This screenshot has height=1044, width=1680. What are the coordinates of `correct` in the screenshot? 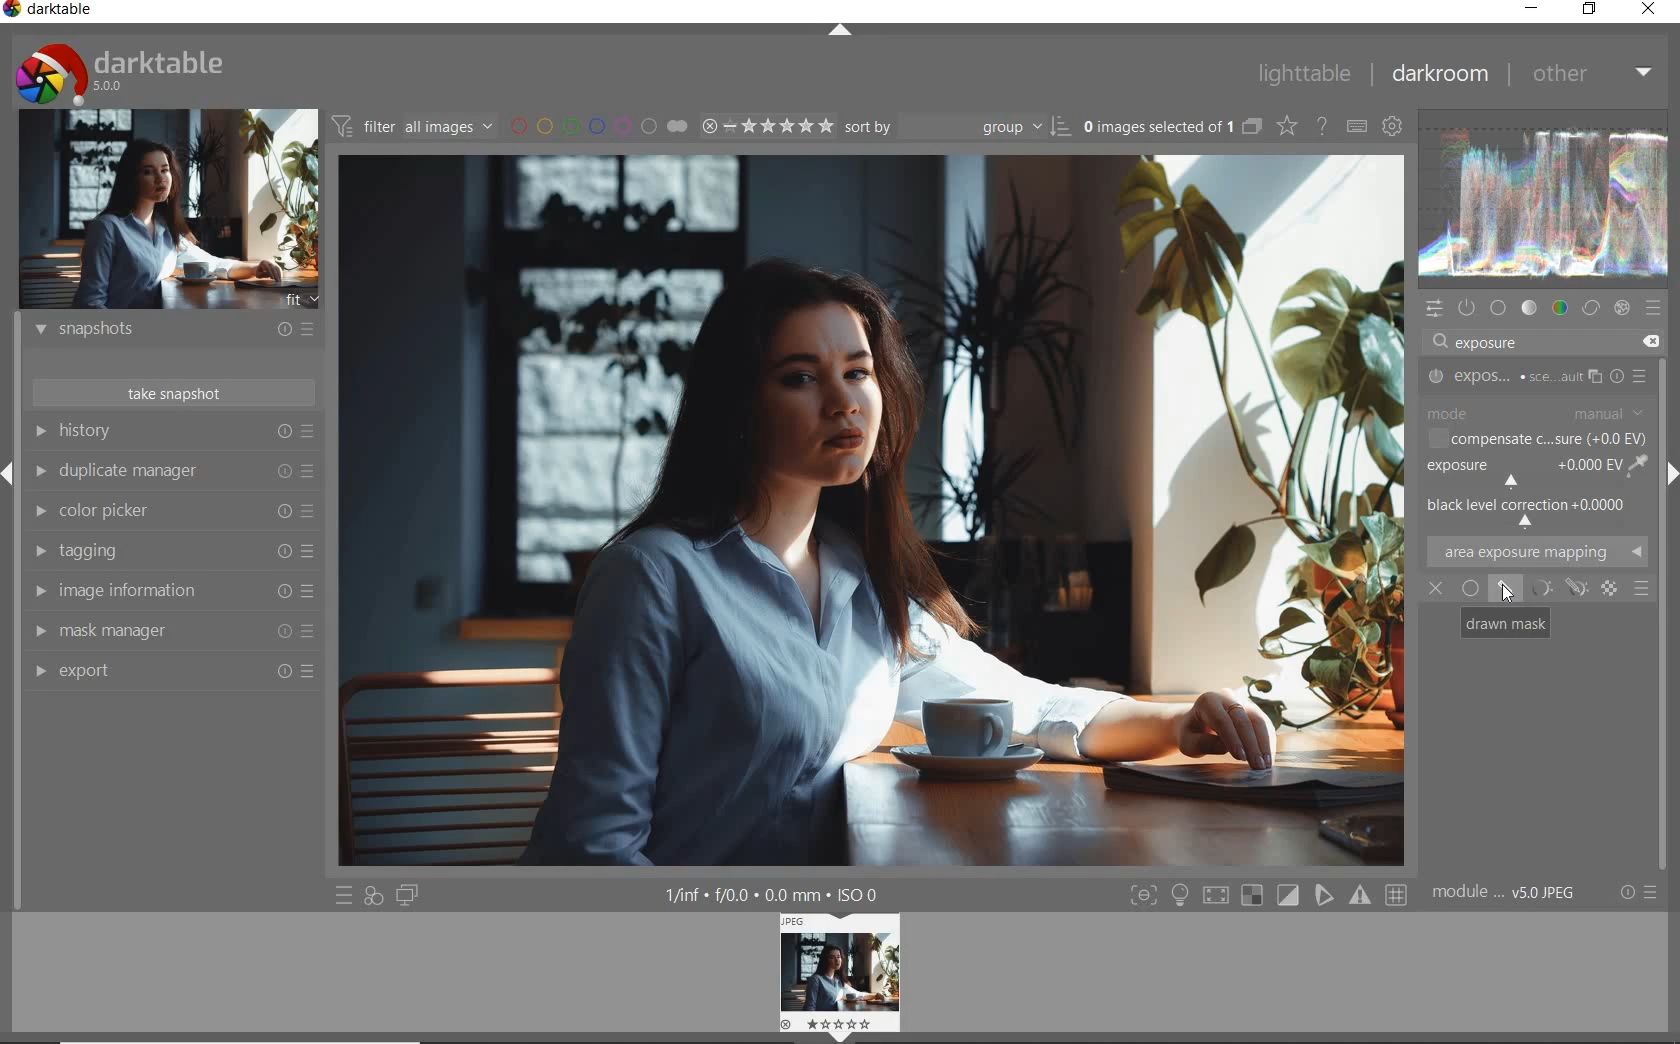 It's located at (1589, 308).